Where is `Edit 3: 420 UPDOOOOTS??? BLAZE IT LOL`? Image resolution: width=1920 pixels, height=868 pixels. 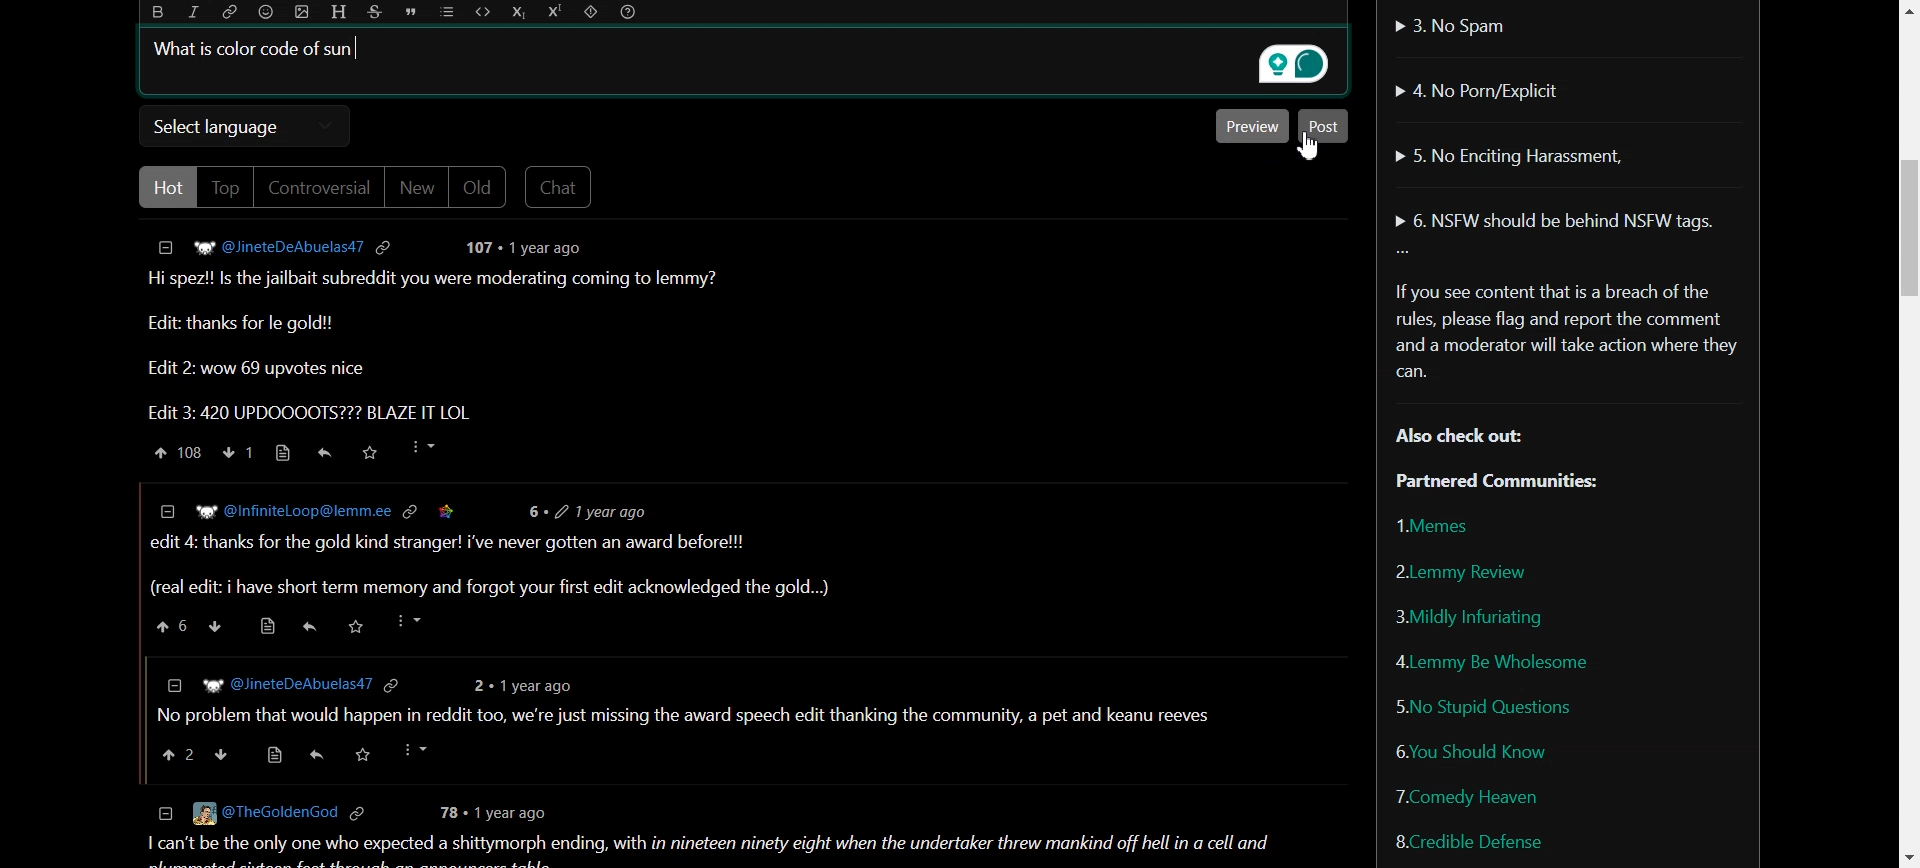
Edit 3: 420 UPDOOOOTS??? BLAZE IT LOL is located at coordinates (298, 414).